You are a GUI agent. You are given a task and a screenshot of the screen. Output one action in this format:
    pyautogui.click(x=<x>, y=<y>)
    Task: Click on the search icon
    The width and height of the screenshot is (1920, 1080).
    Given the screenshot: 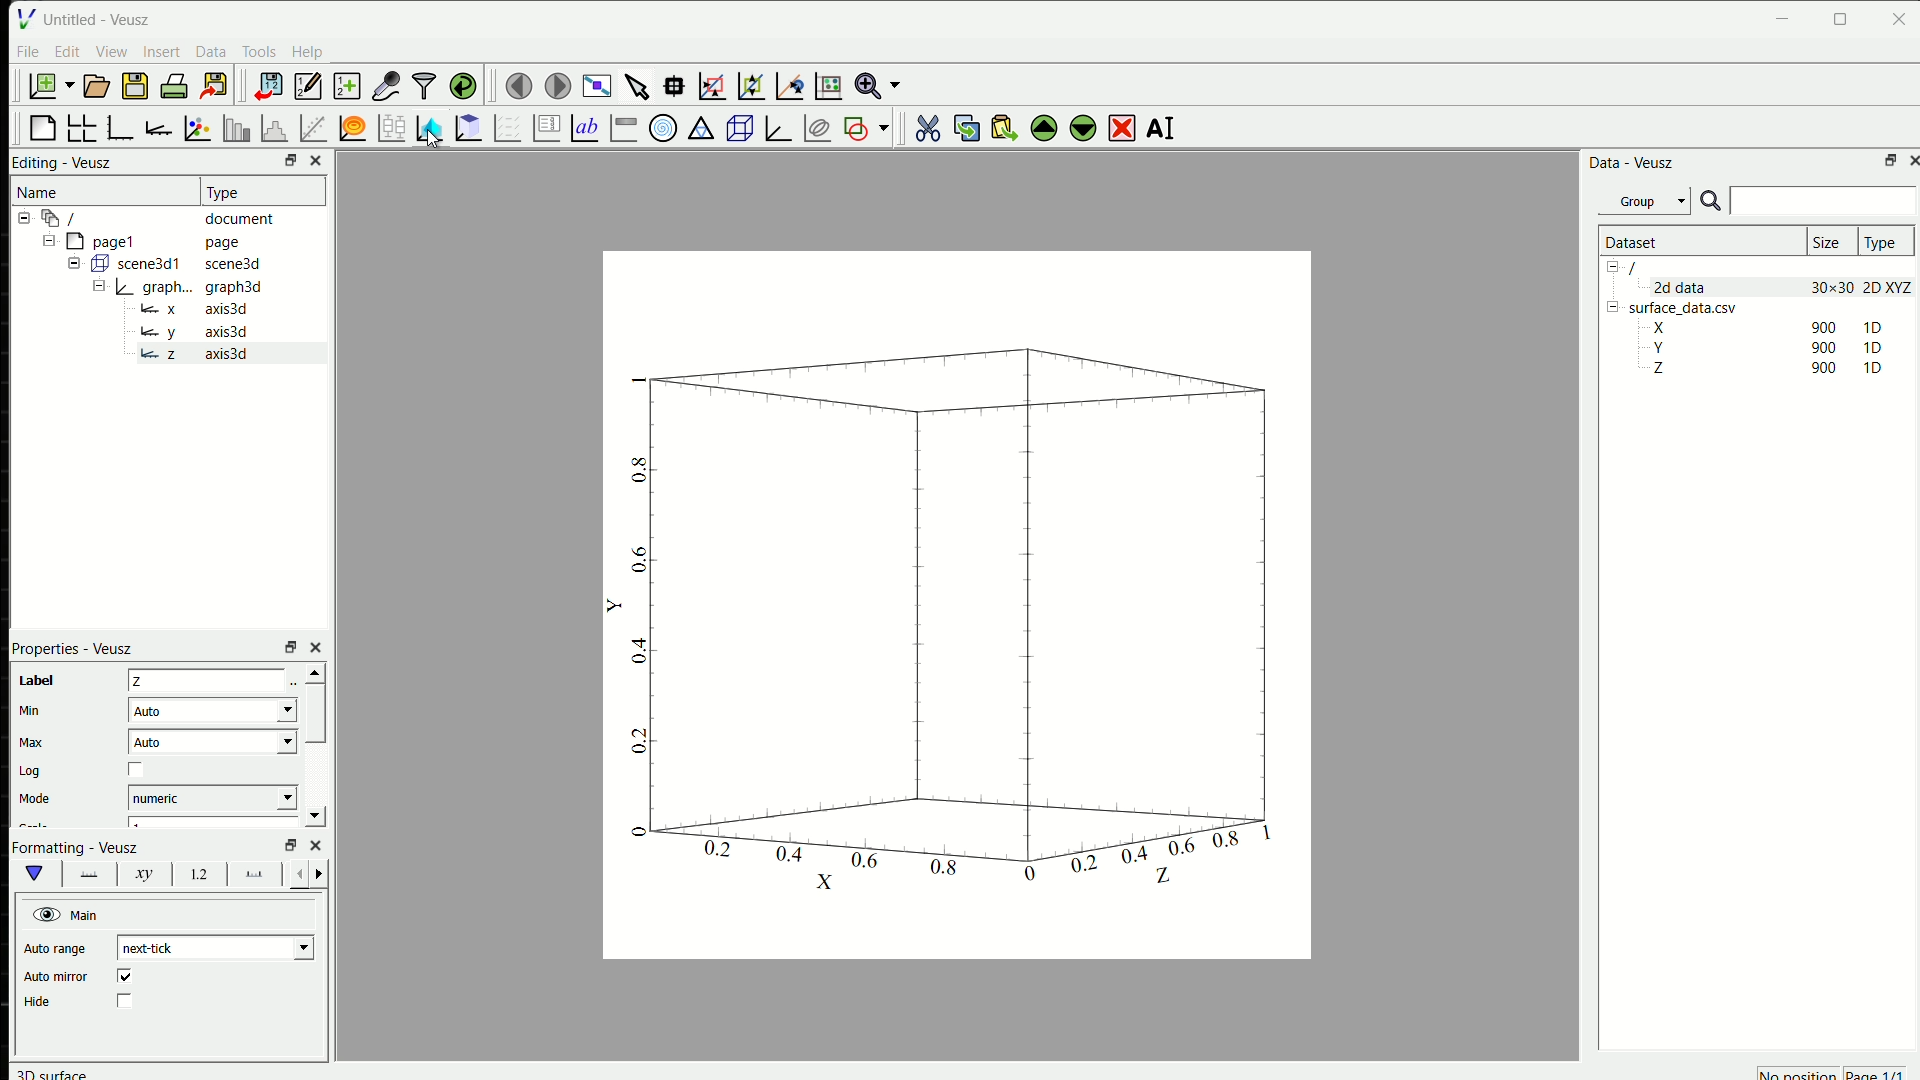 What is the action you would take?
    pyautogui.click(x=1710, y=201)
    